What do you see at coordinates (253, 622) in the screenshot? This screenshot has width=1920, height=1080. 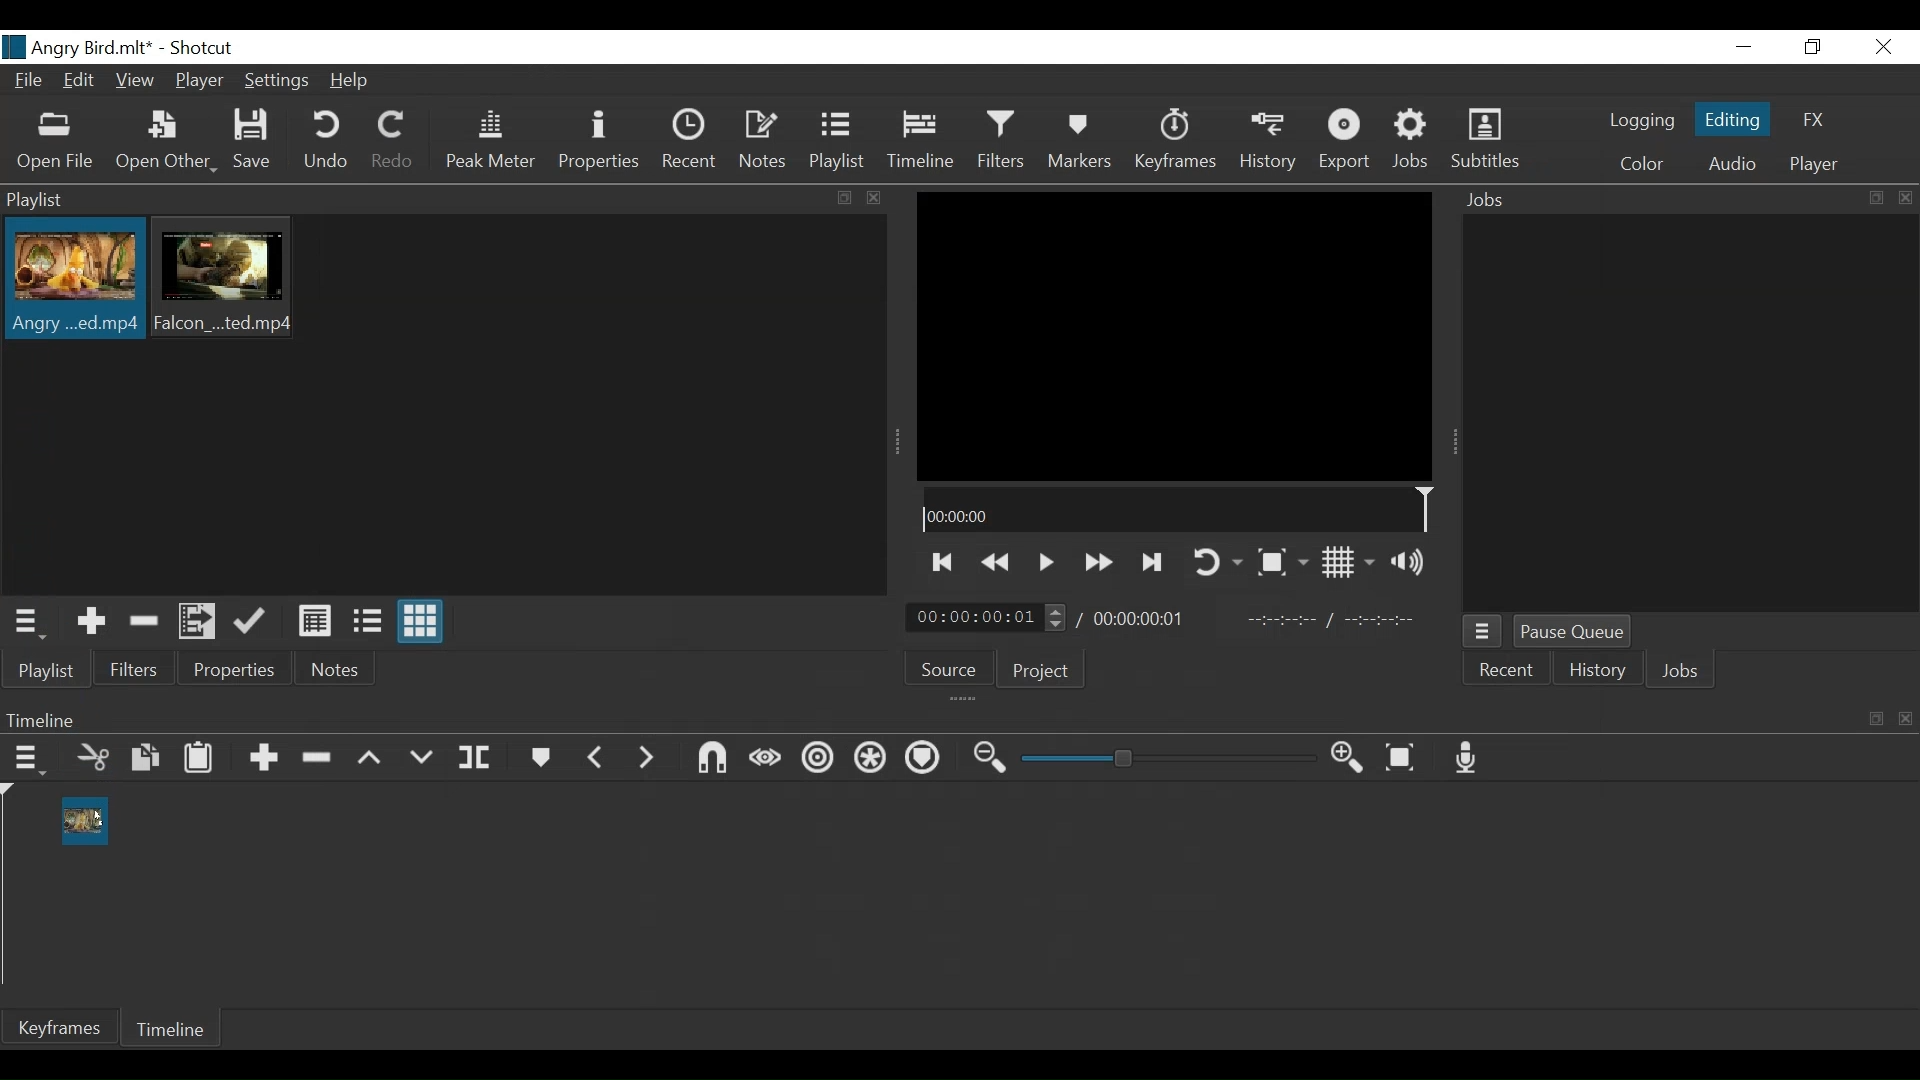 I see `Update` at bounding box center [253, 622].